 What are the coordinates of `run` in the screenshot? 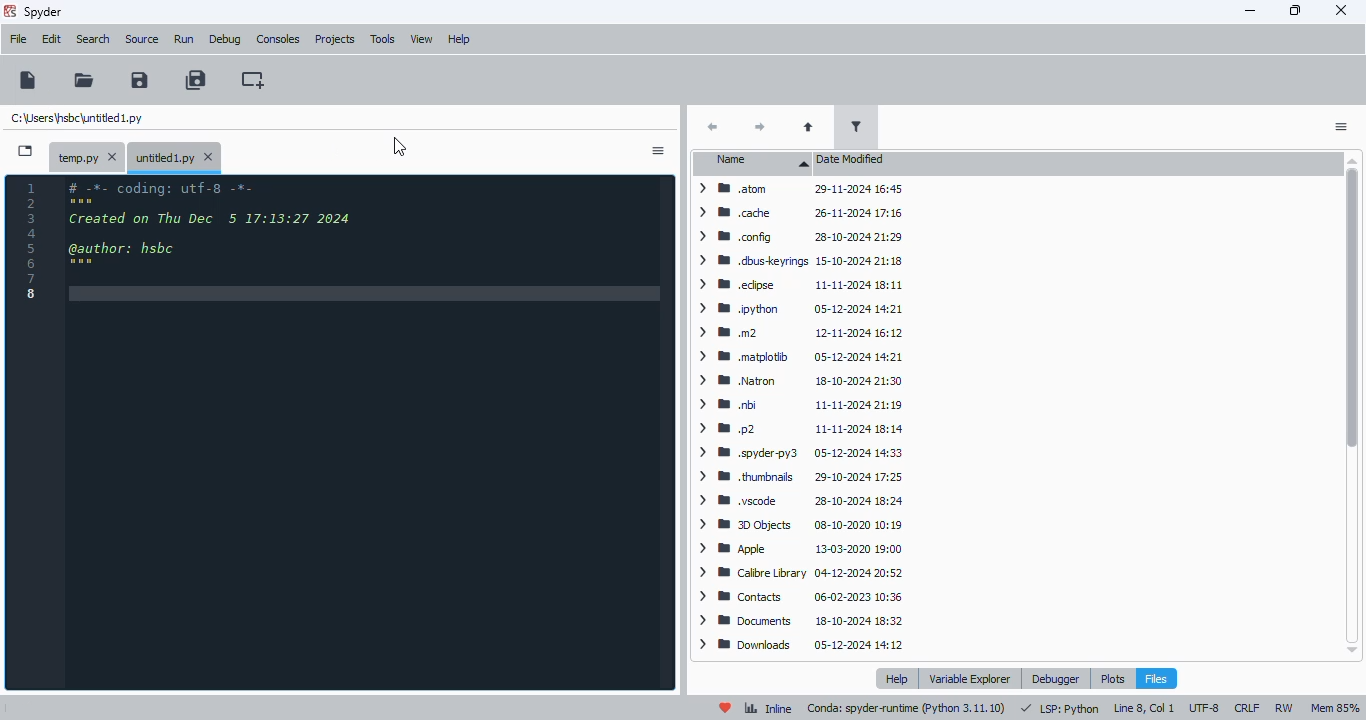 It's located at (184, 40).